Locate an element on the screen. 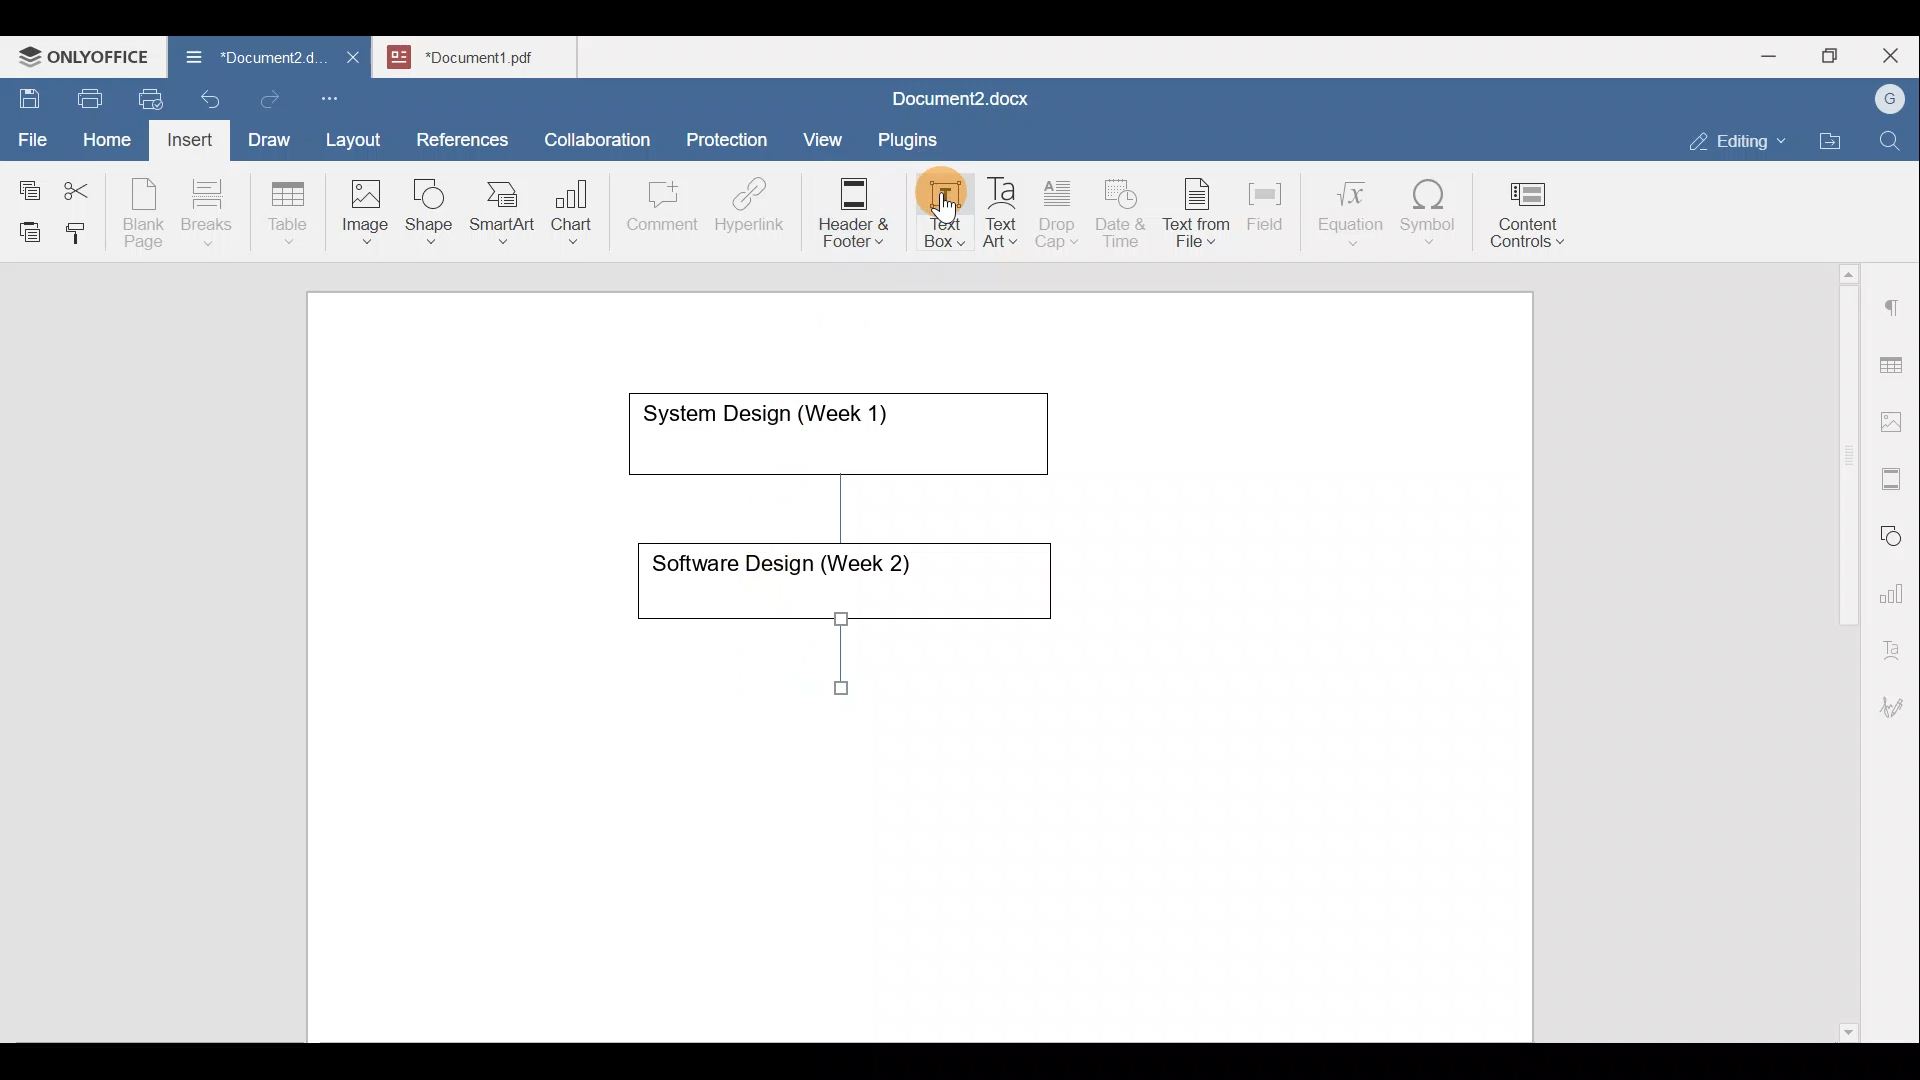 Image resolution: width=1920 pixels, height=1080 pixels. File is located at coordinates (34, 133).